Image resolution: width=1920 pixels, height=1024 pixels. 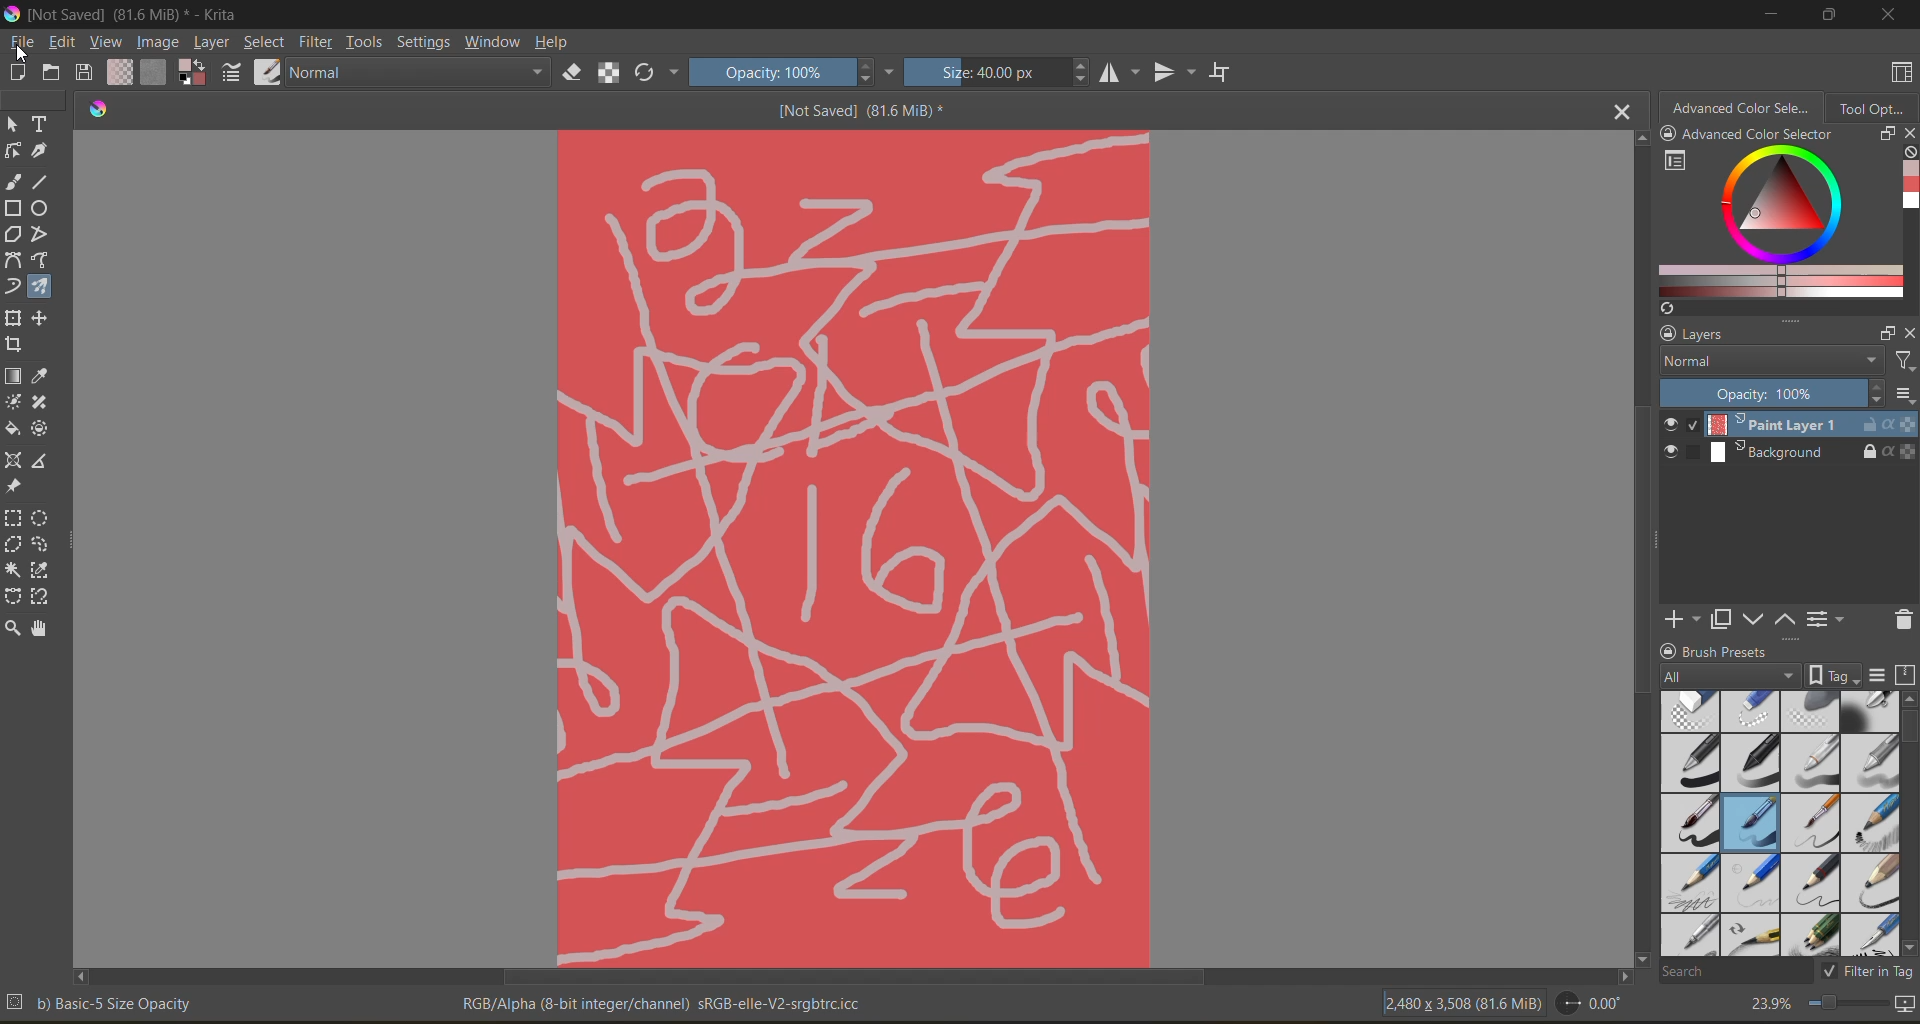 What do you see at coordinates (1116, 72) in the screenshot?
I see `flip horizontally` at bounding box center [1116, 72].